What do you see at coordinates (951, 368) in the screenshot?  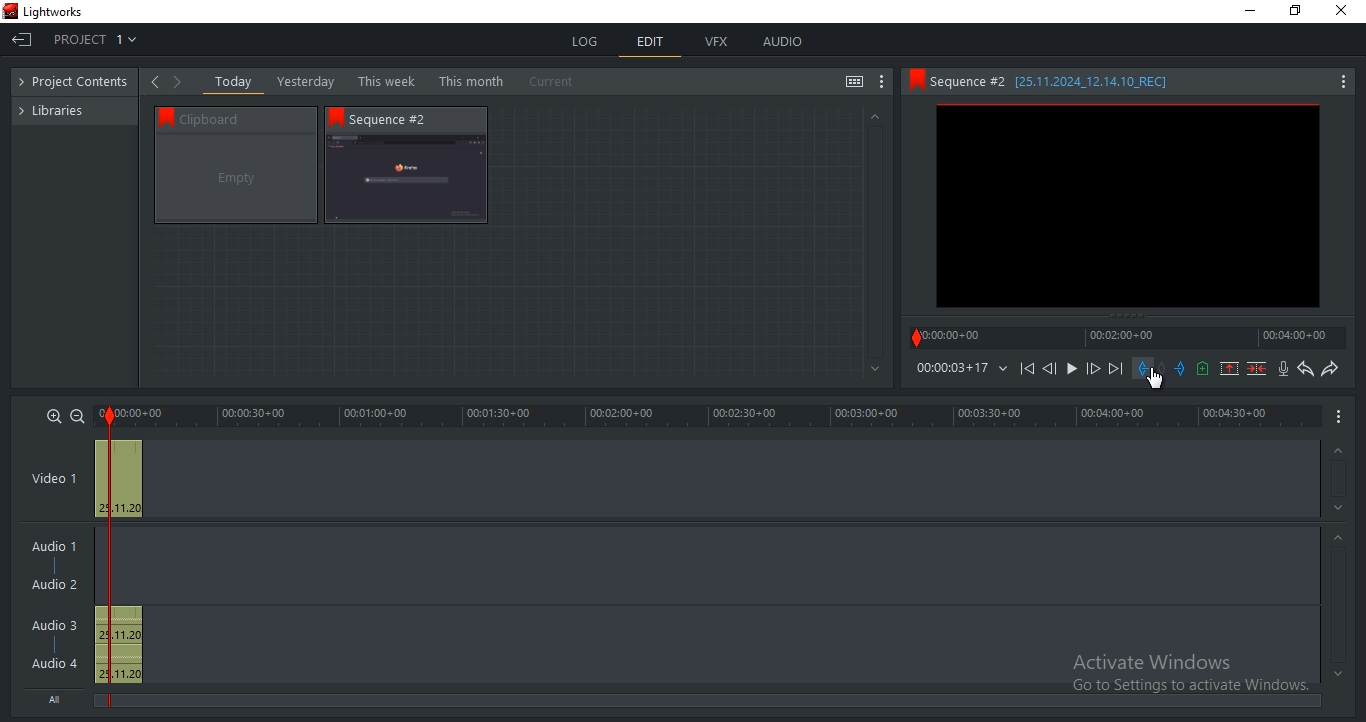 I see `timeline` at bounding box center [951, 368].